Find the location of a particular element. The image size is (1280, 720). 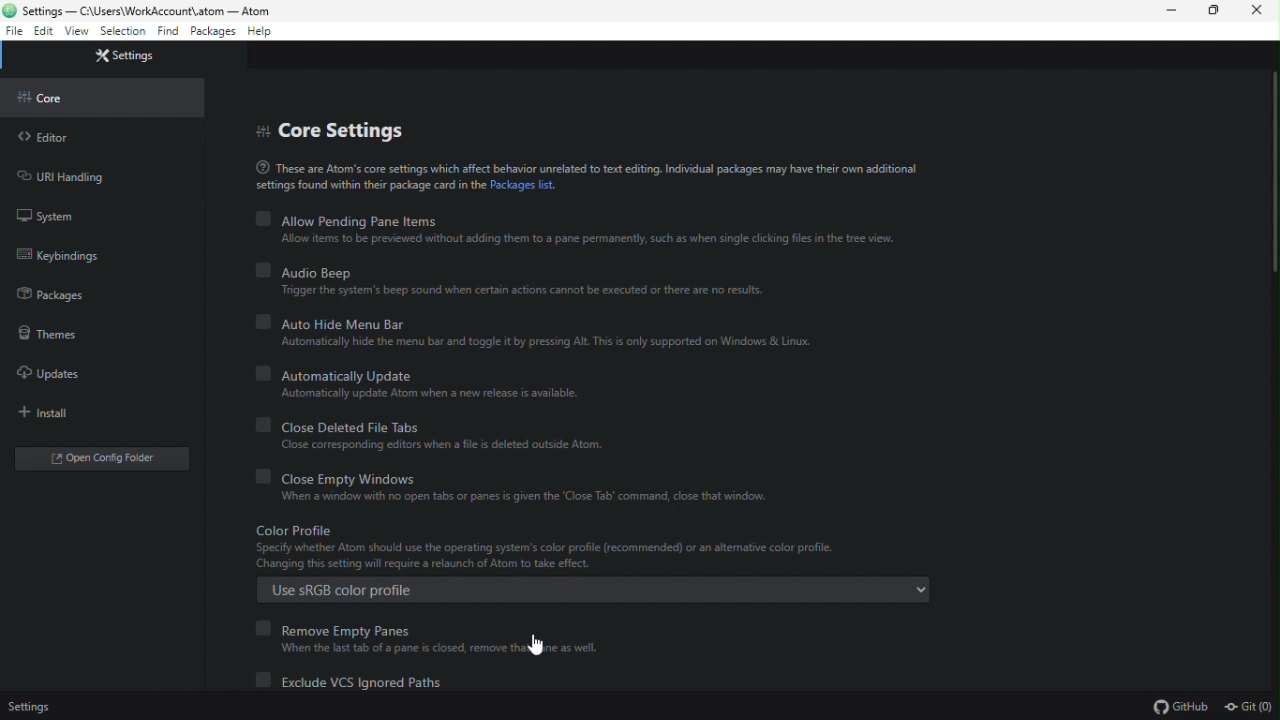

view  is located at coordinates (78, 32).